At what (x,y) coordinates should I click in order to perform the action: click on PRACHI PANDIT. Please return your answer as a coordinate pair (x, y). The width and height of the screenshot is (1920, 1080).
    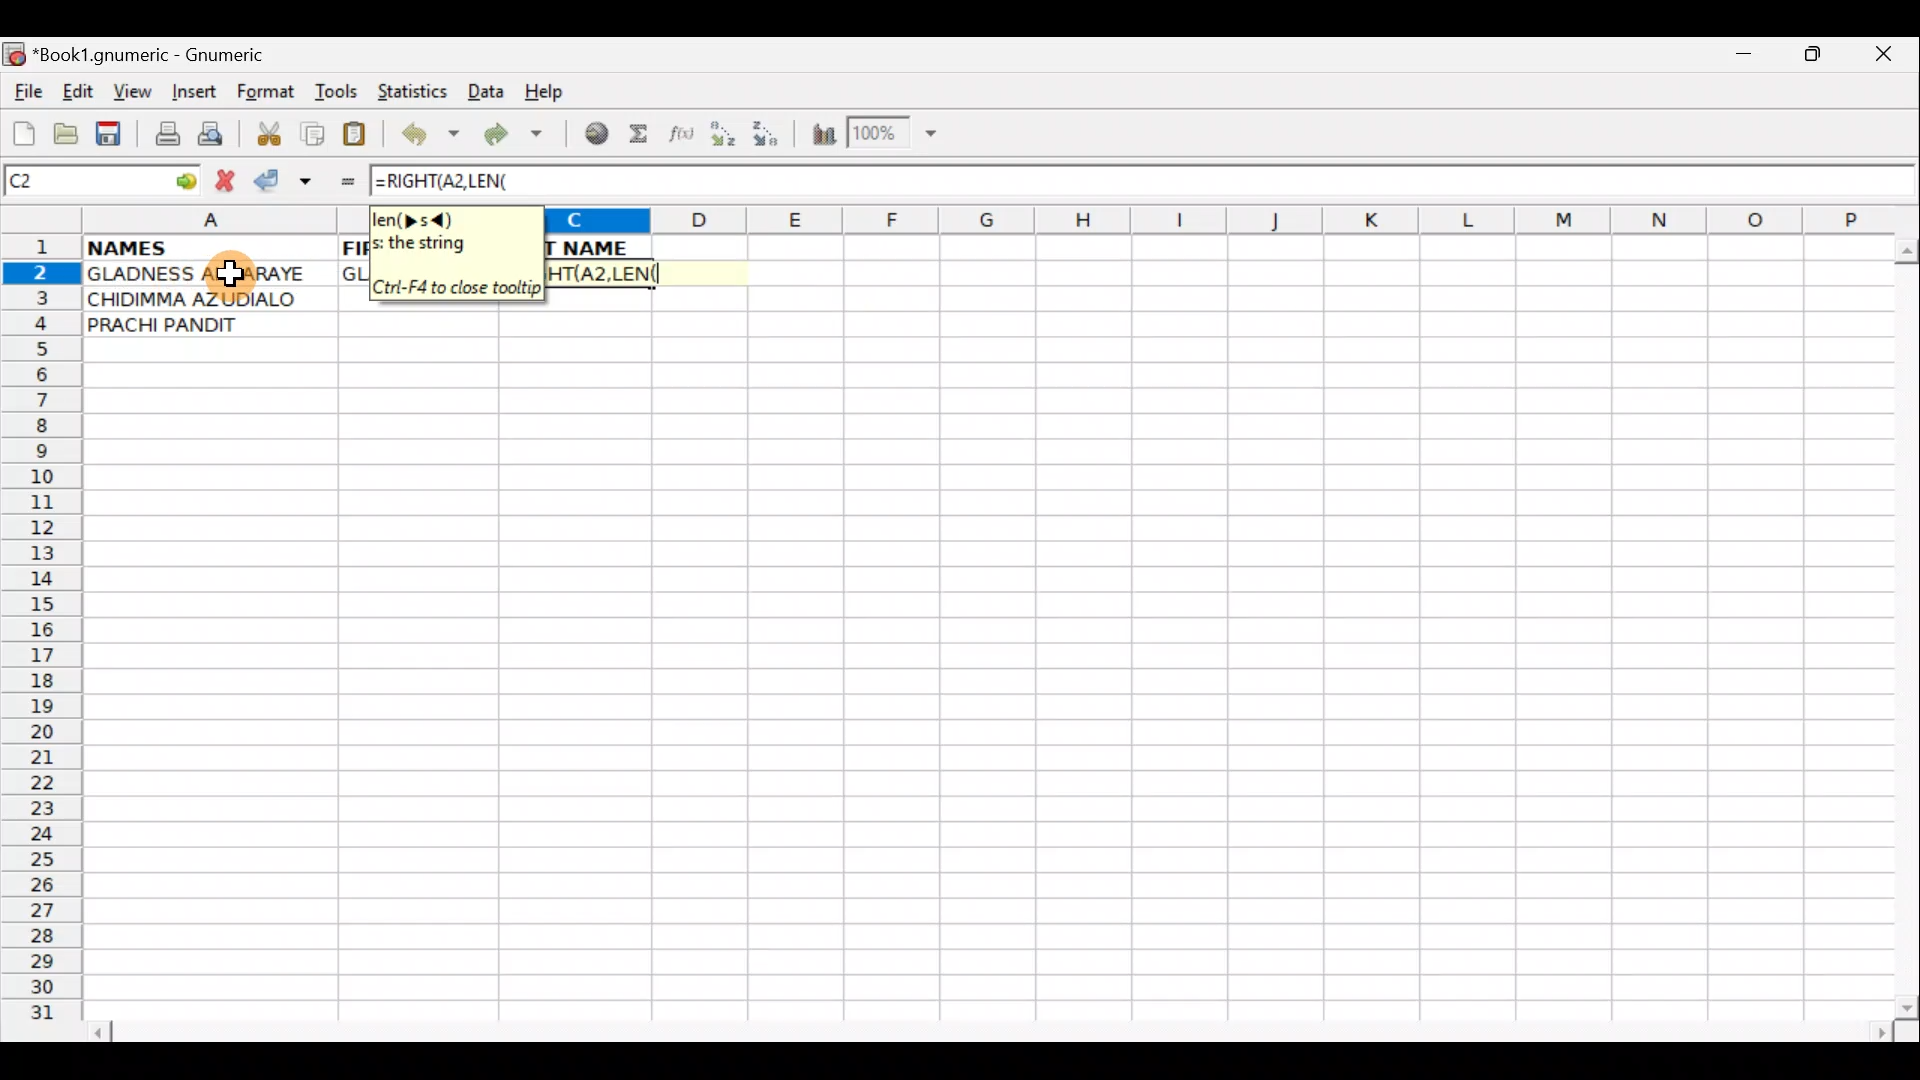
    Looking at the image, I should click on (202, 325).